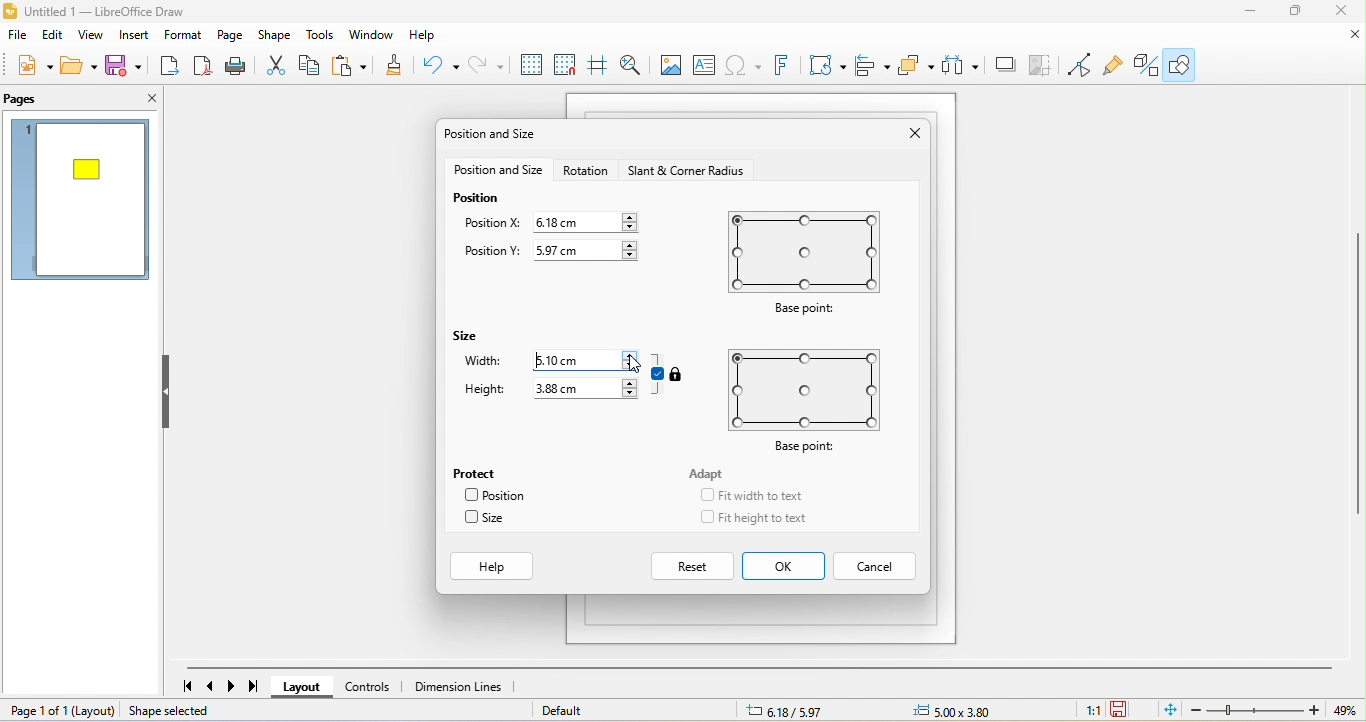 The width and height of the screenshot is (1366, 722). I want to click on close, so click(140, 97).